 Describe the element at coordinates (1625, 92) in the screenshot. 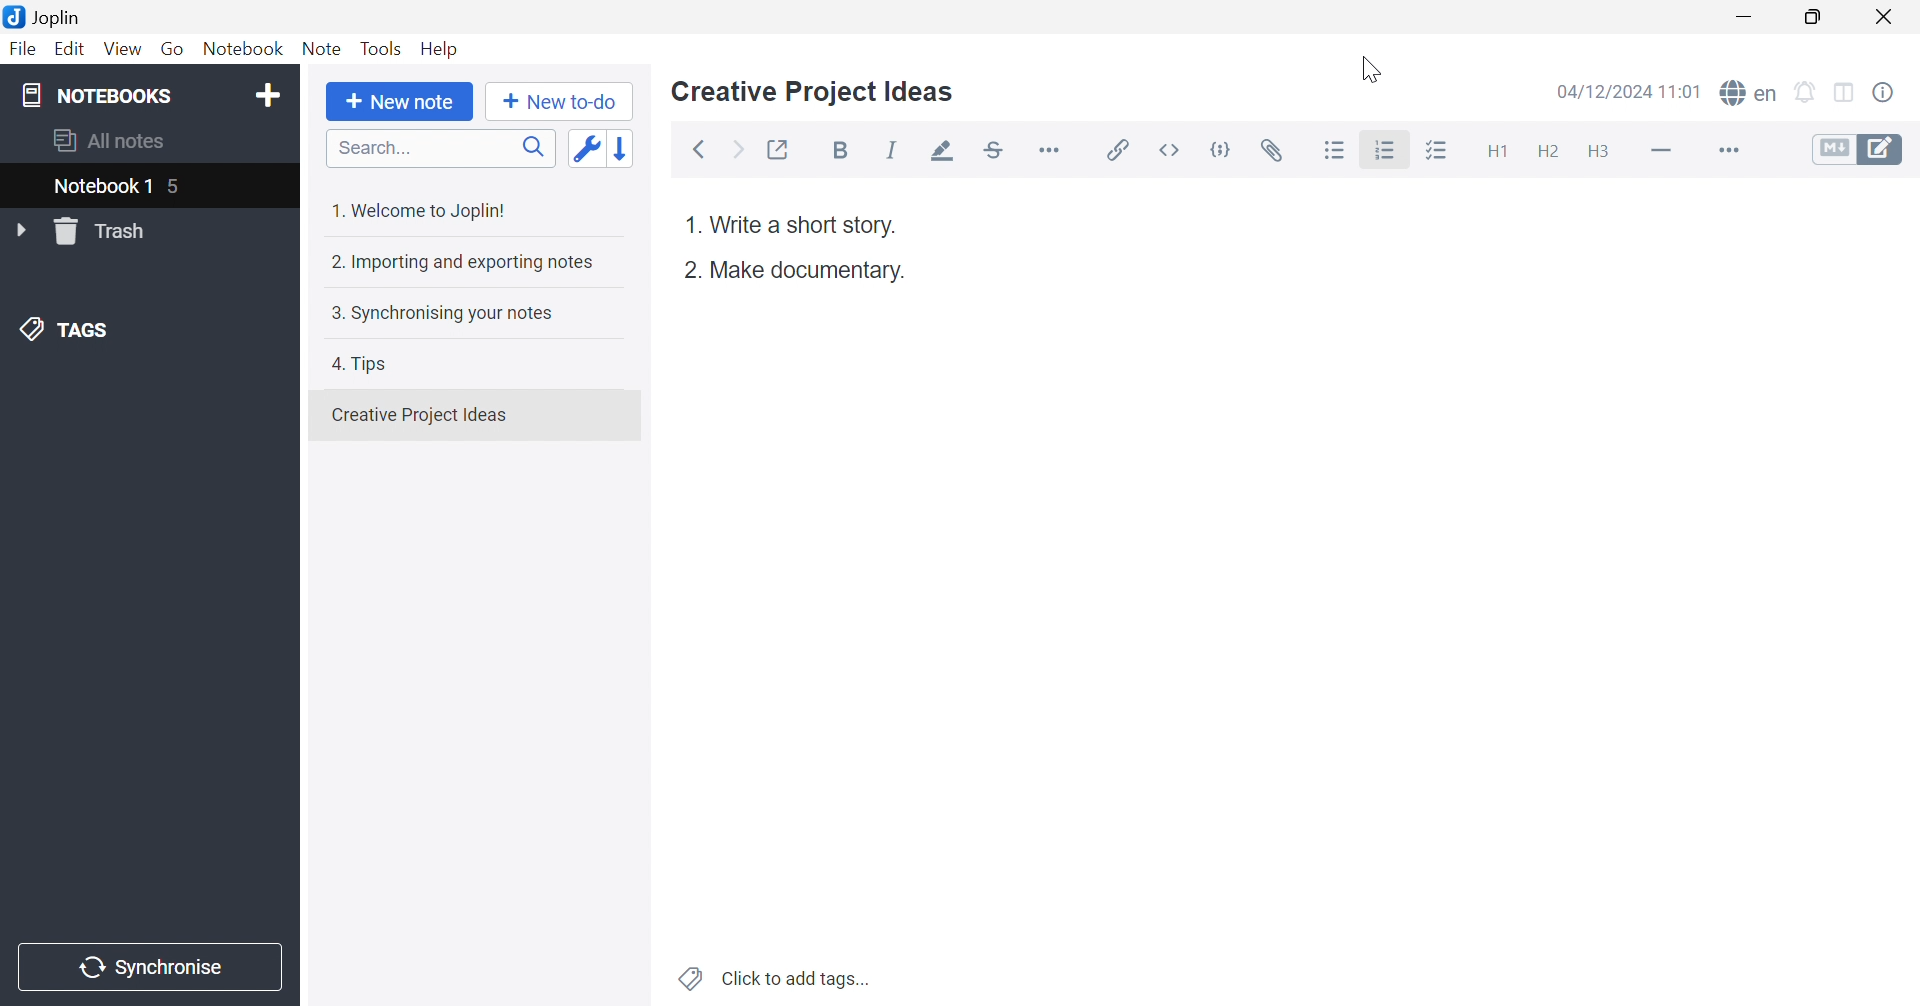

I see `04/12/2024` at that location.